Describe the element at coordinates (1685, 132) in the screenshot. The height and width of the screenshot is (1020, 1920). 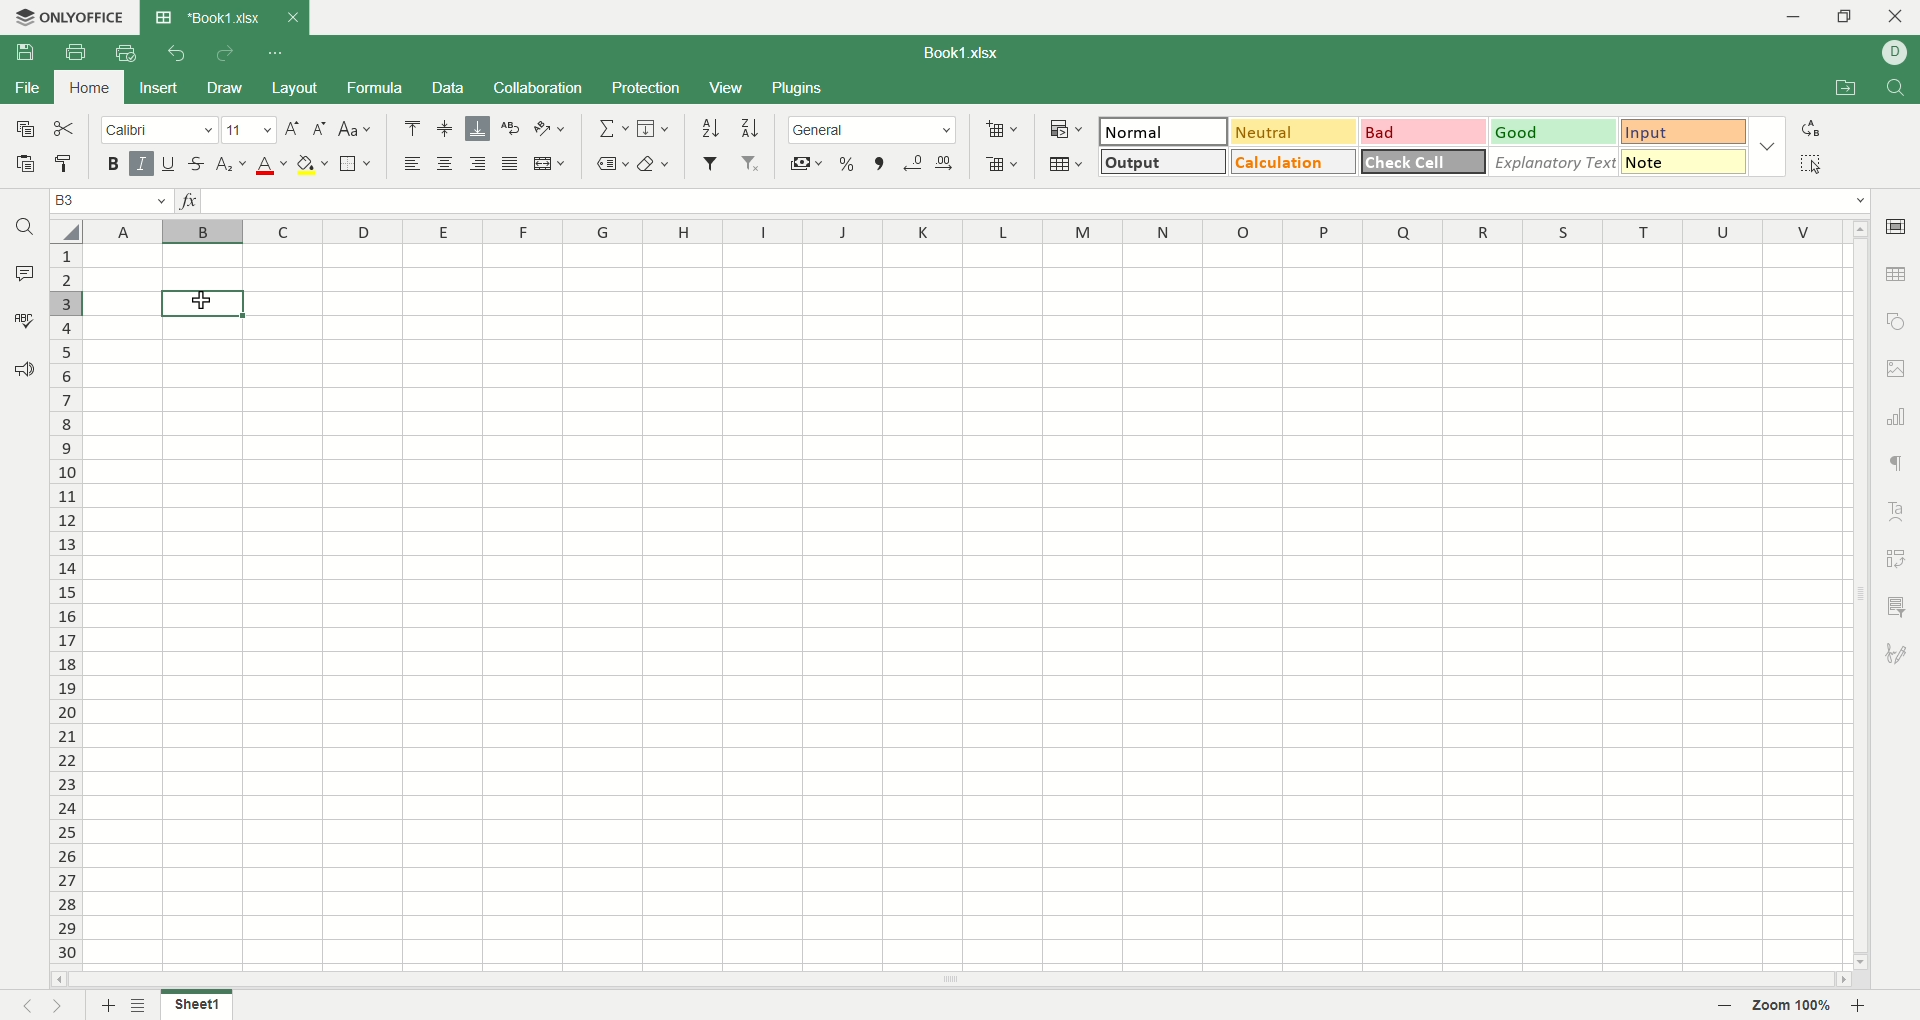
I see `input` at that location.